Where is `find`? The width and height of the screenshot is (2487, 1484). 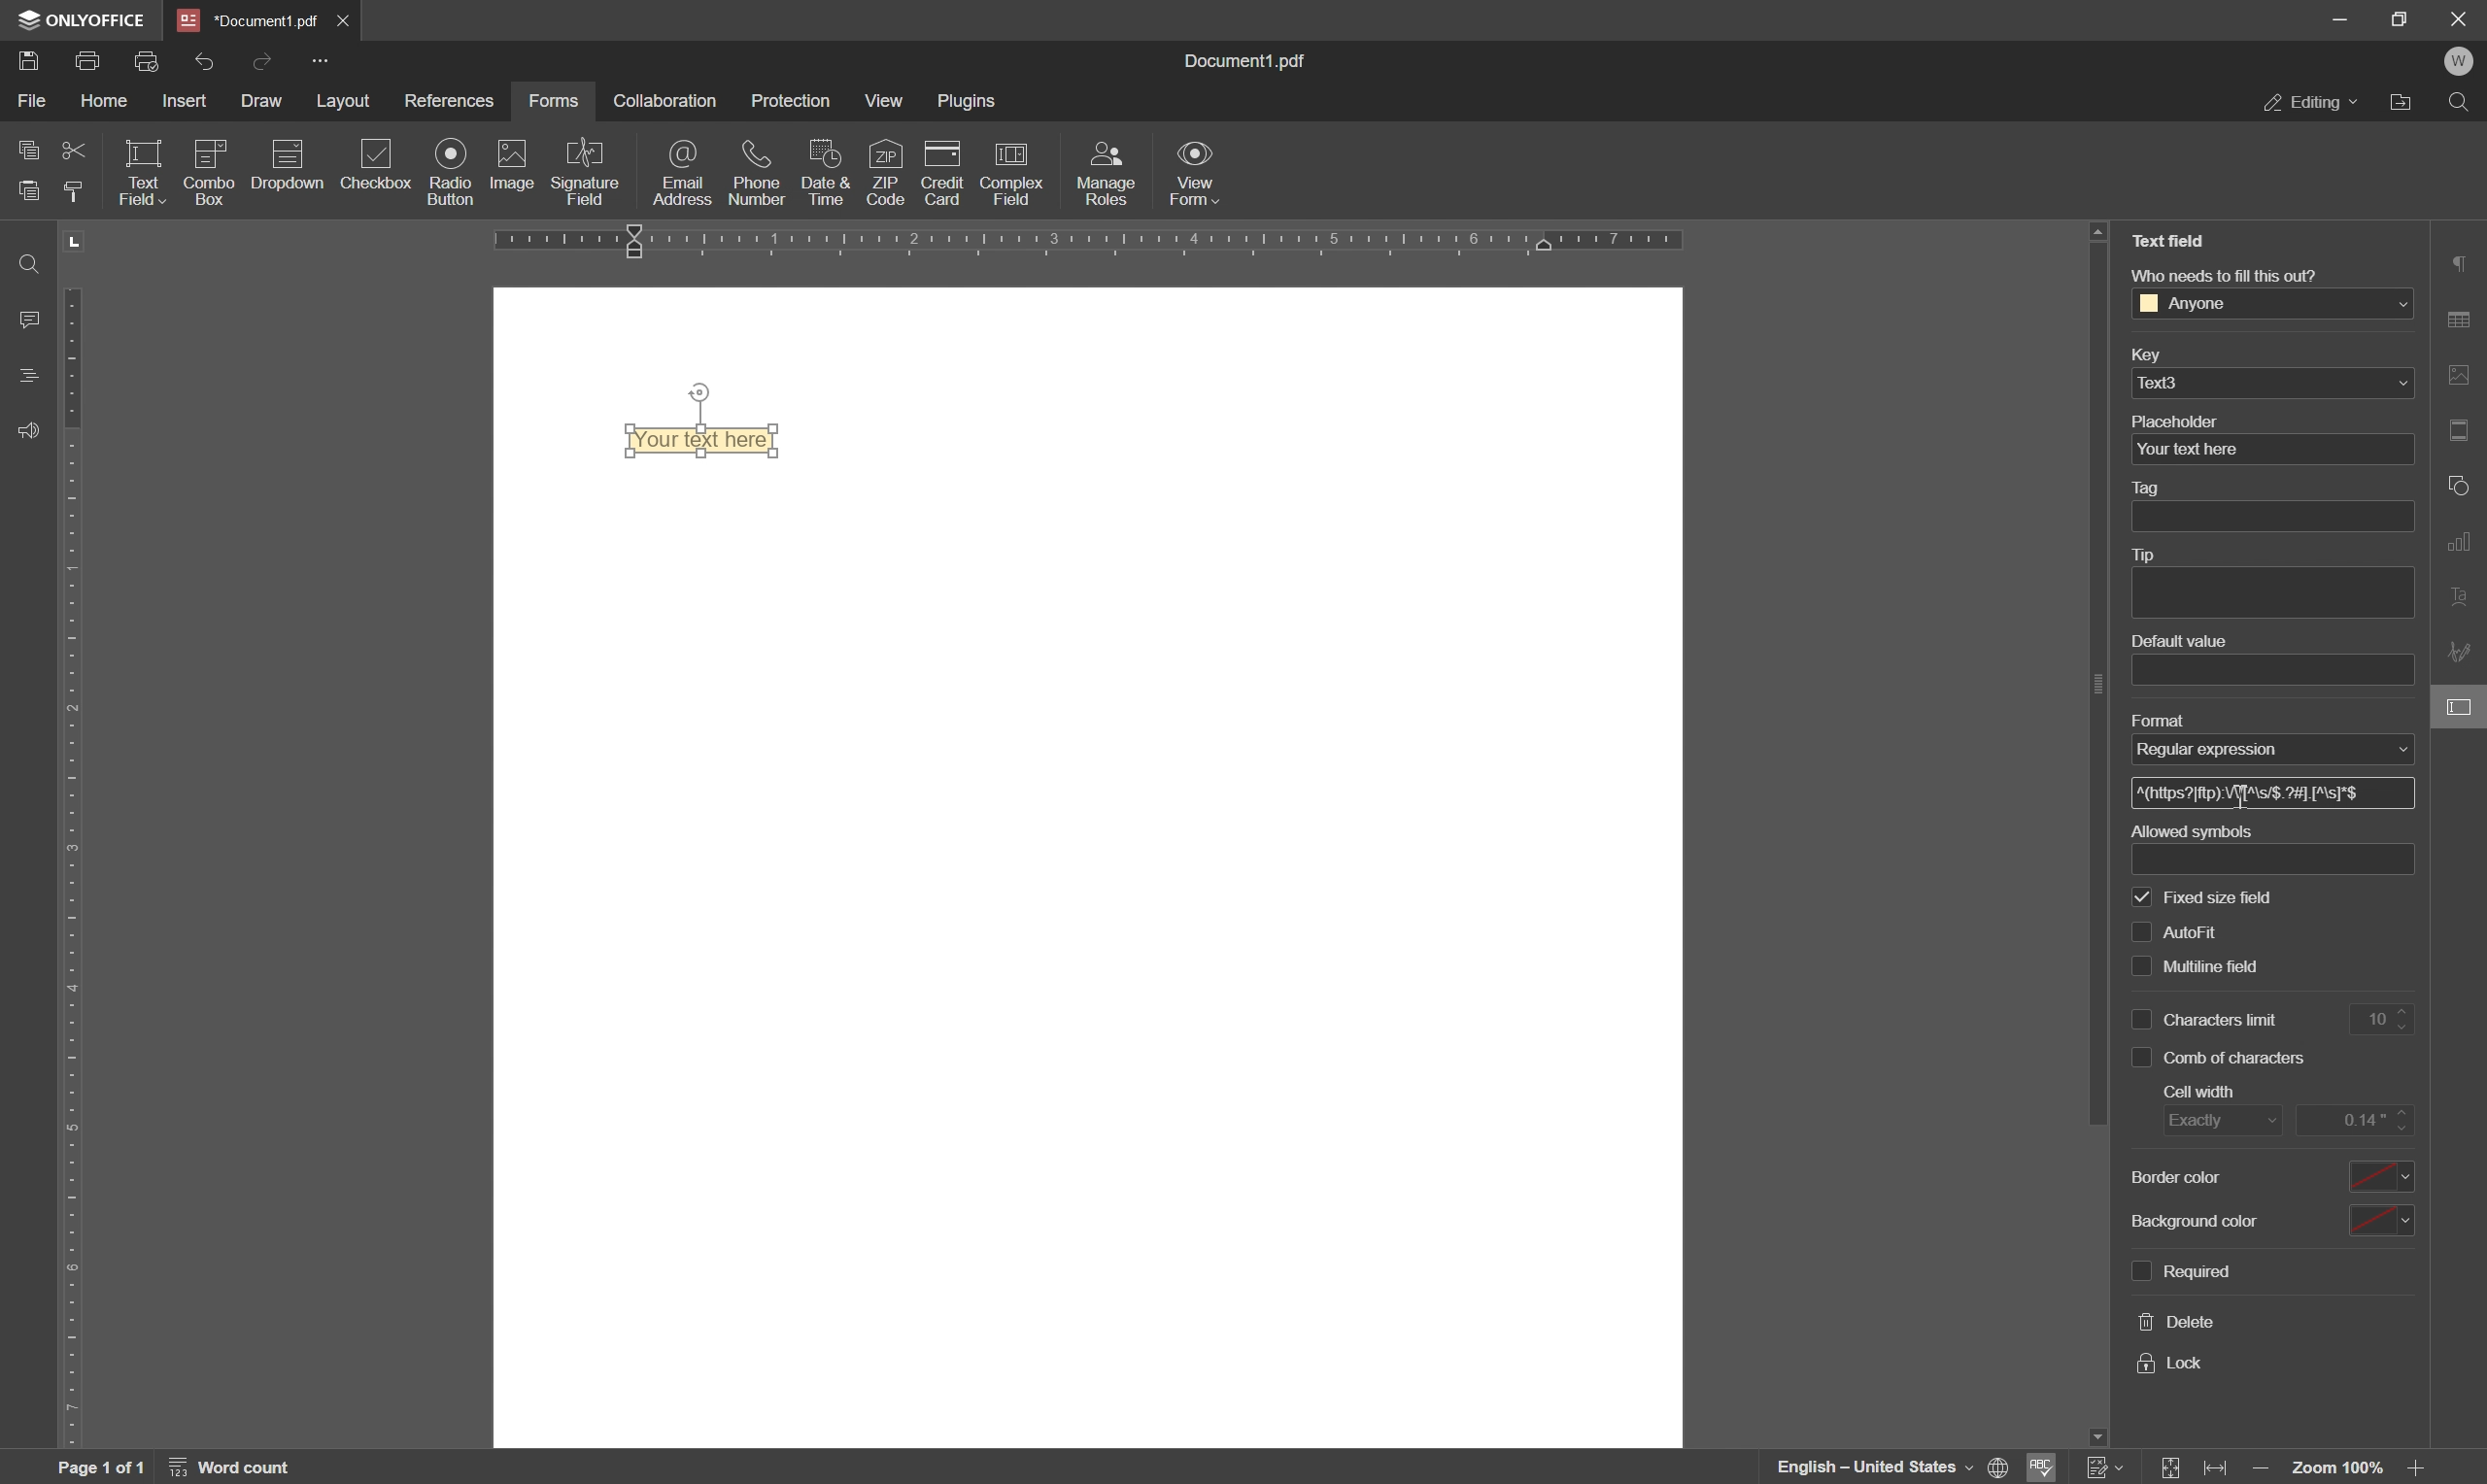
find is located at coordinates (23, 261).